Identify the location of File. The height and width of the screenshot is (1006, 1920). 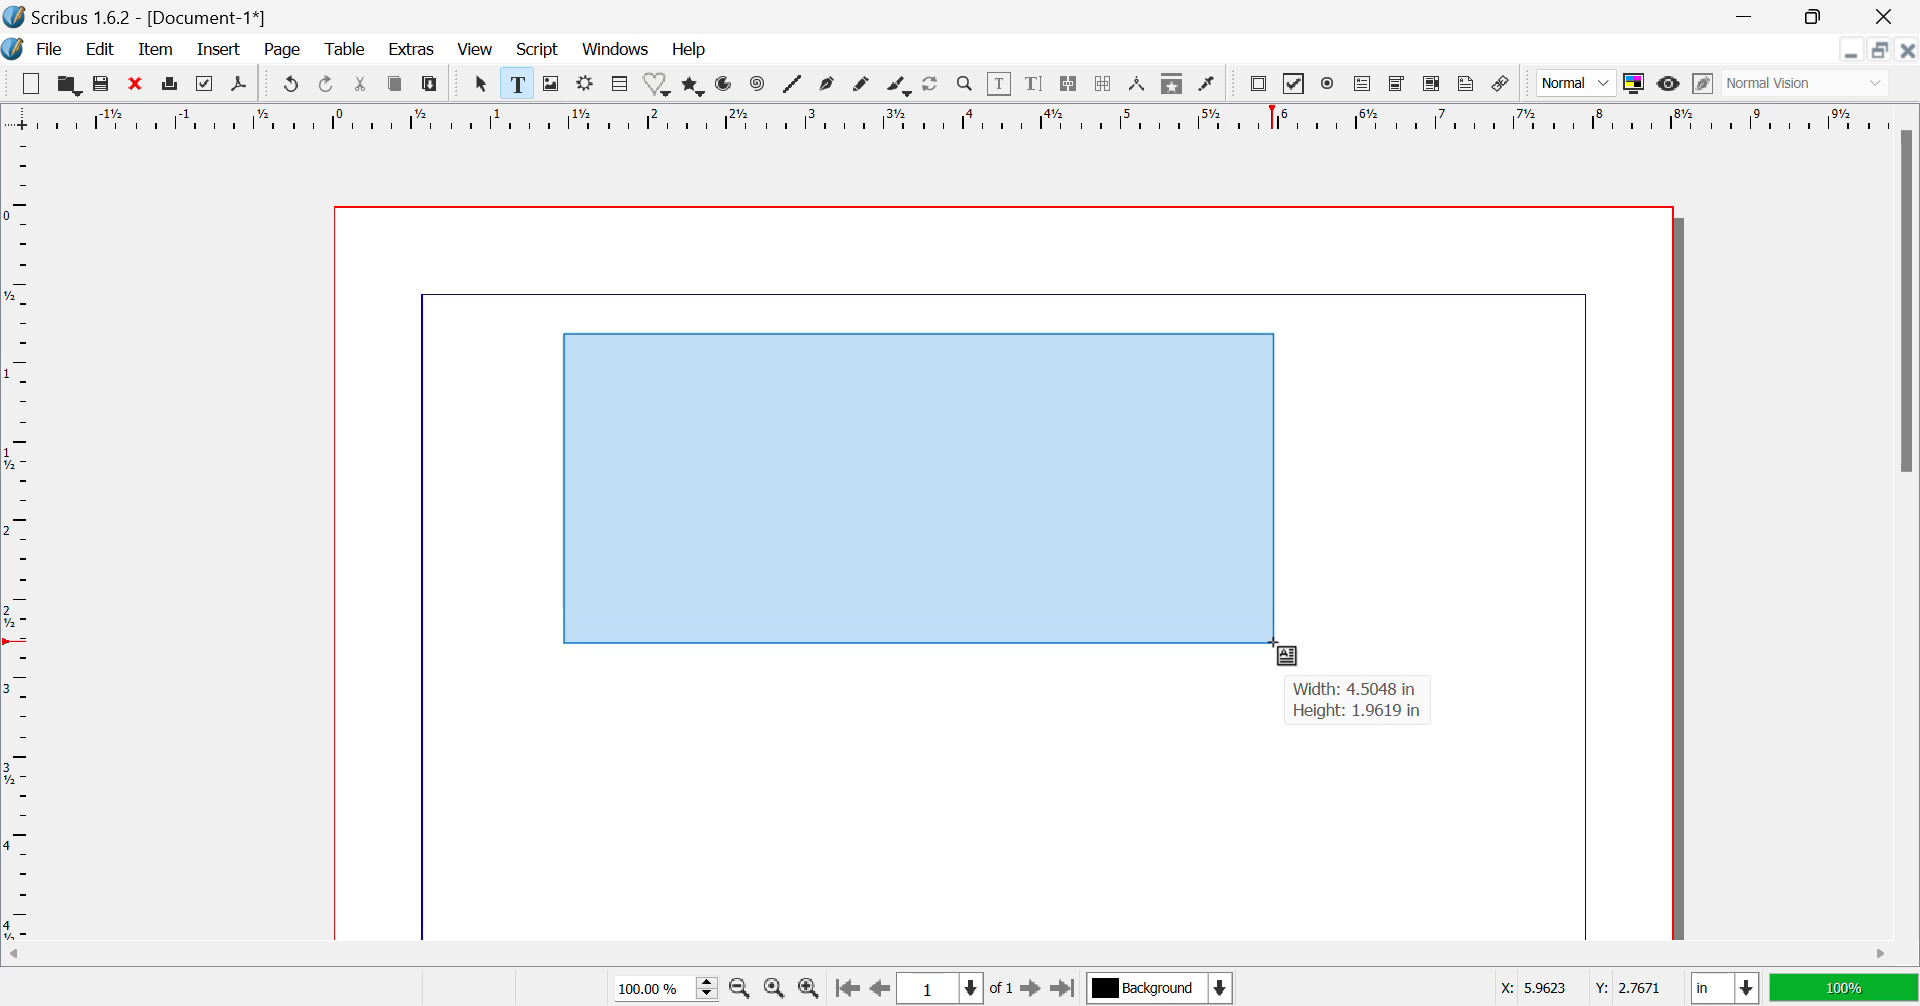
(49, 50).